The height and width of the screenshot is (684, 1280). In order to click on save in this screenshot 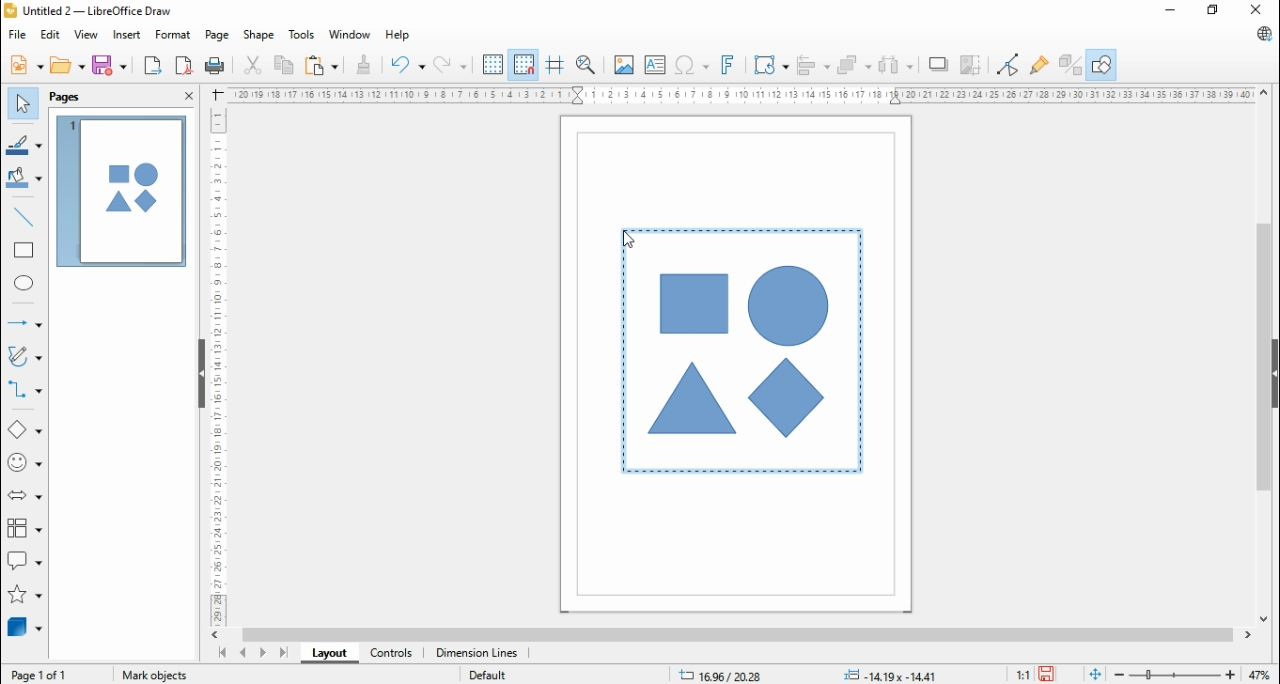, I will do `click(110, 65)`.